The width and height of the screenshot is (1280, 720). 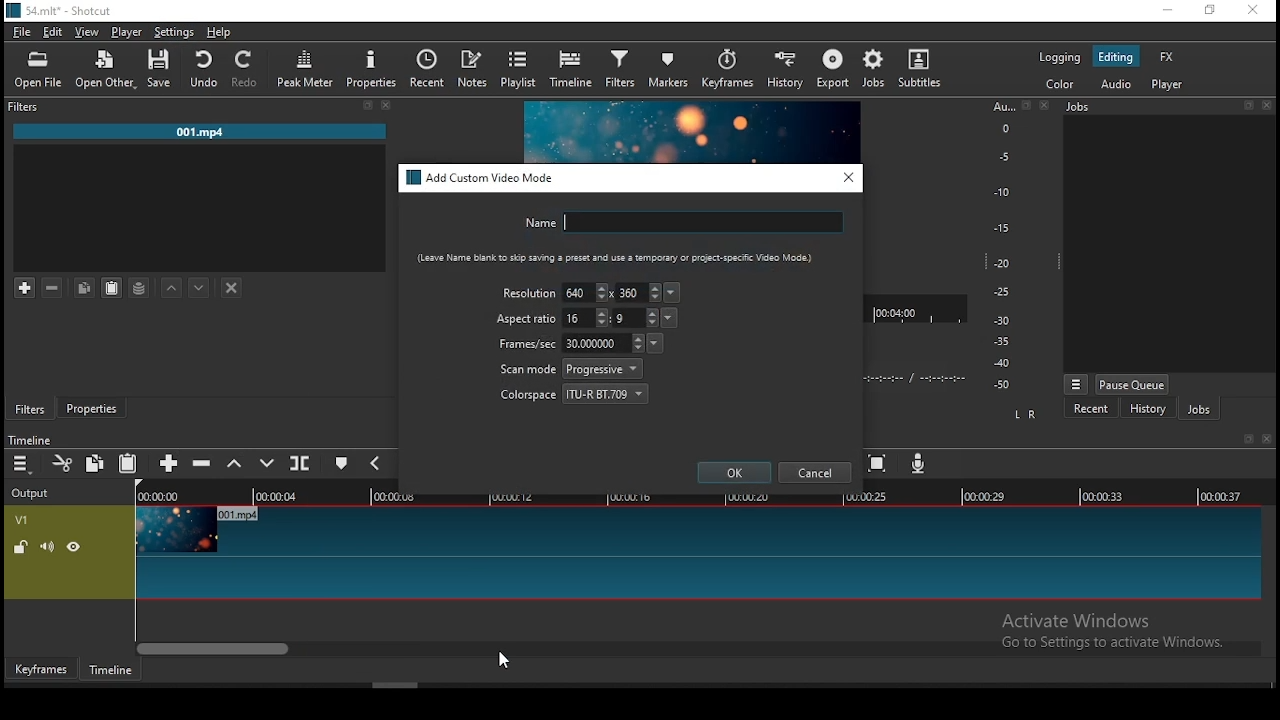 What do you see at coordinates (529, 292) in the screenshot?
I see `resolution` at bounding box center [529, 292].